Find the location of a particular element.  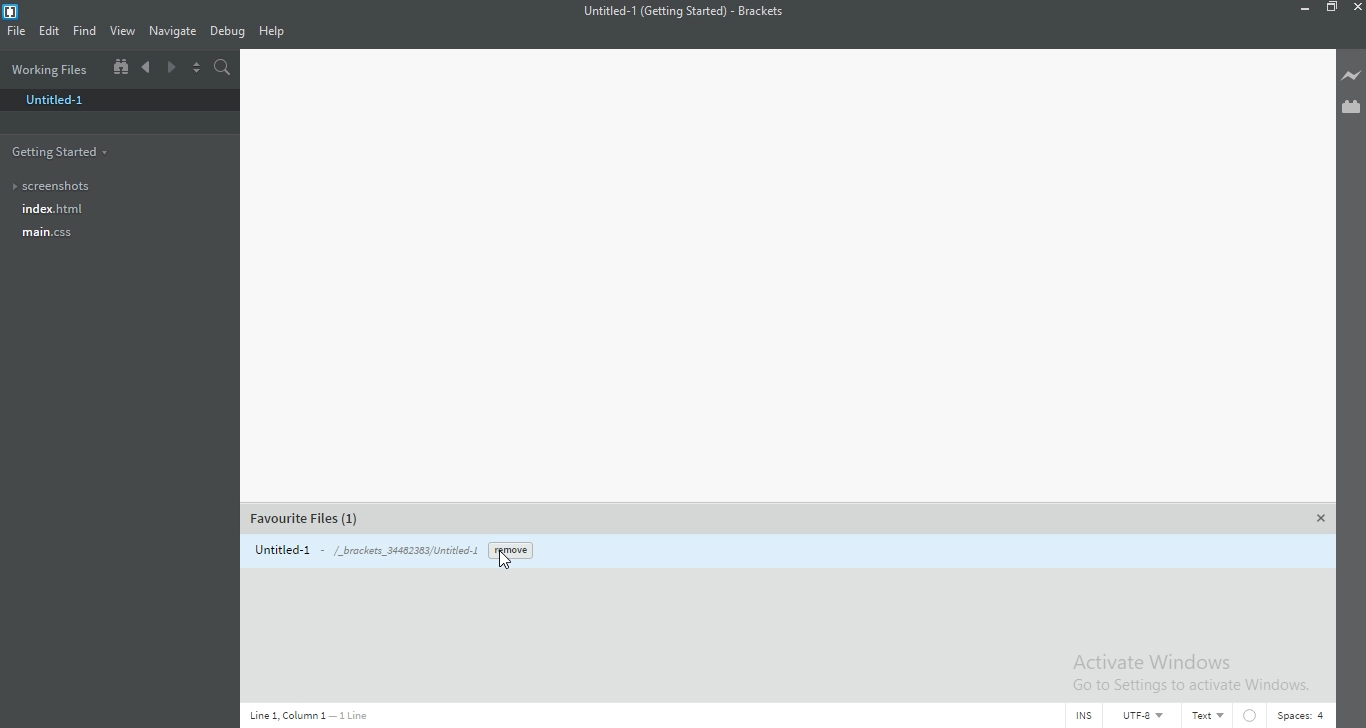

cursor is located at coordinates (511, 558).